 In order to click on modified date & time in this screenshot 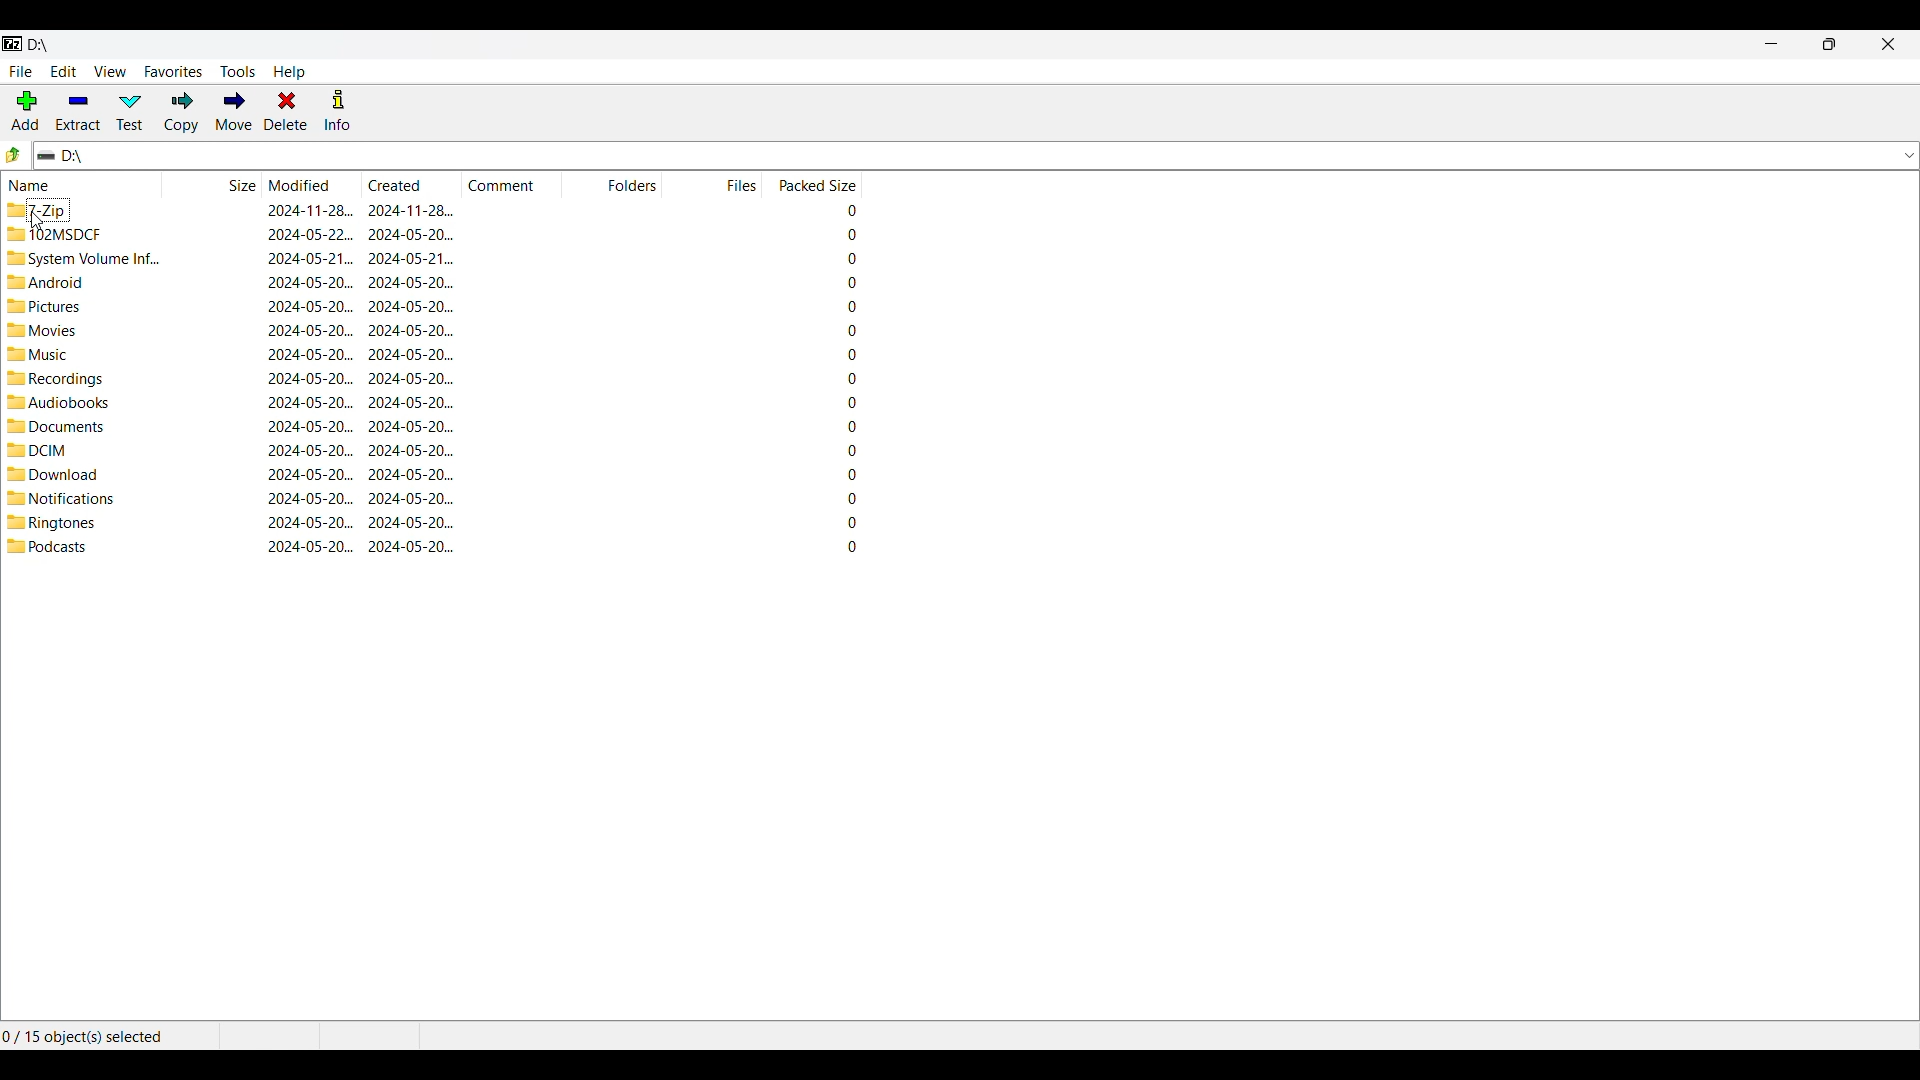, I will do `click(312, 523)`.